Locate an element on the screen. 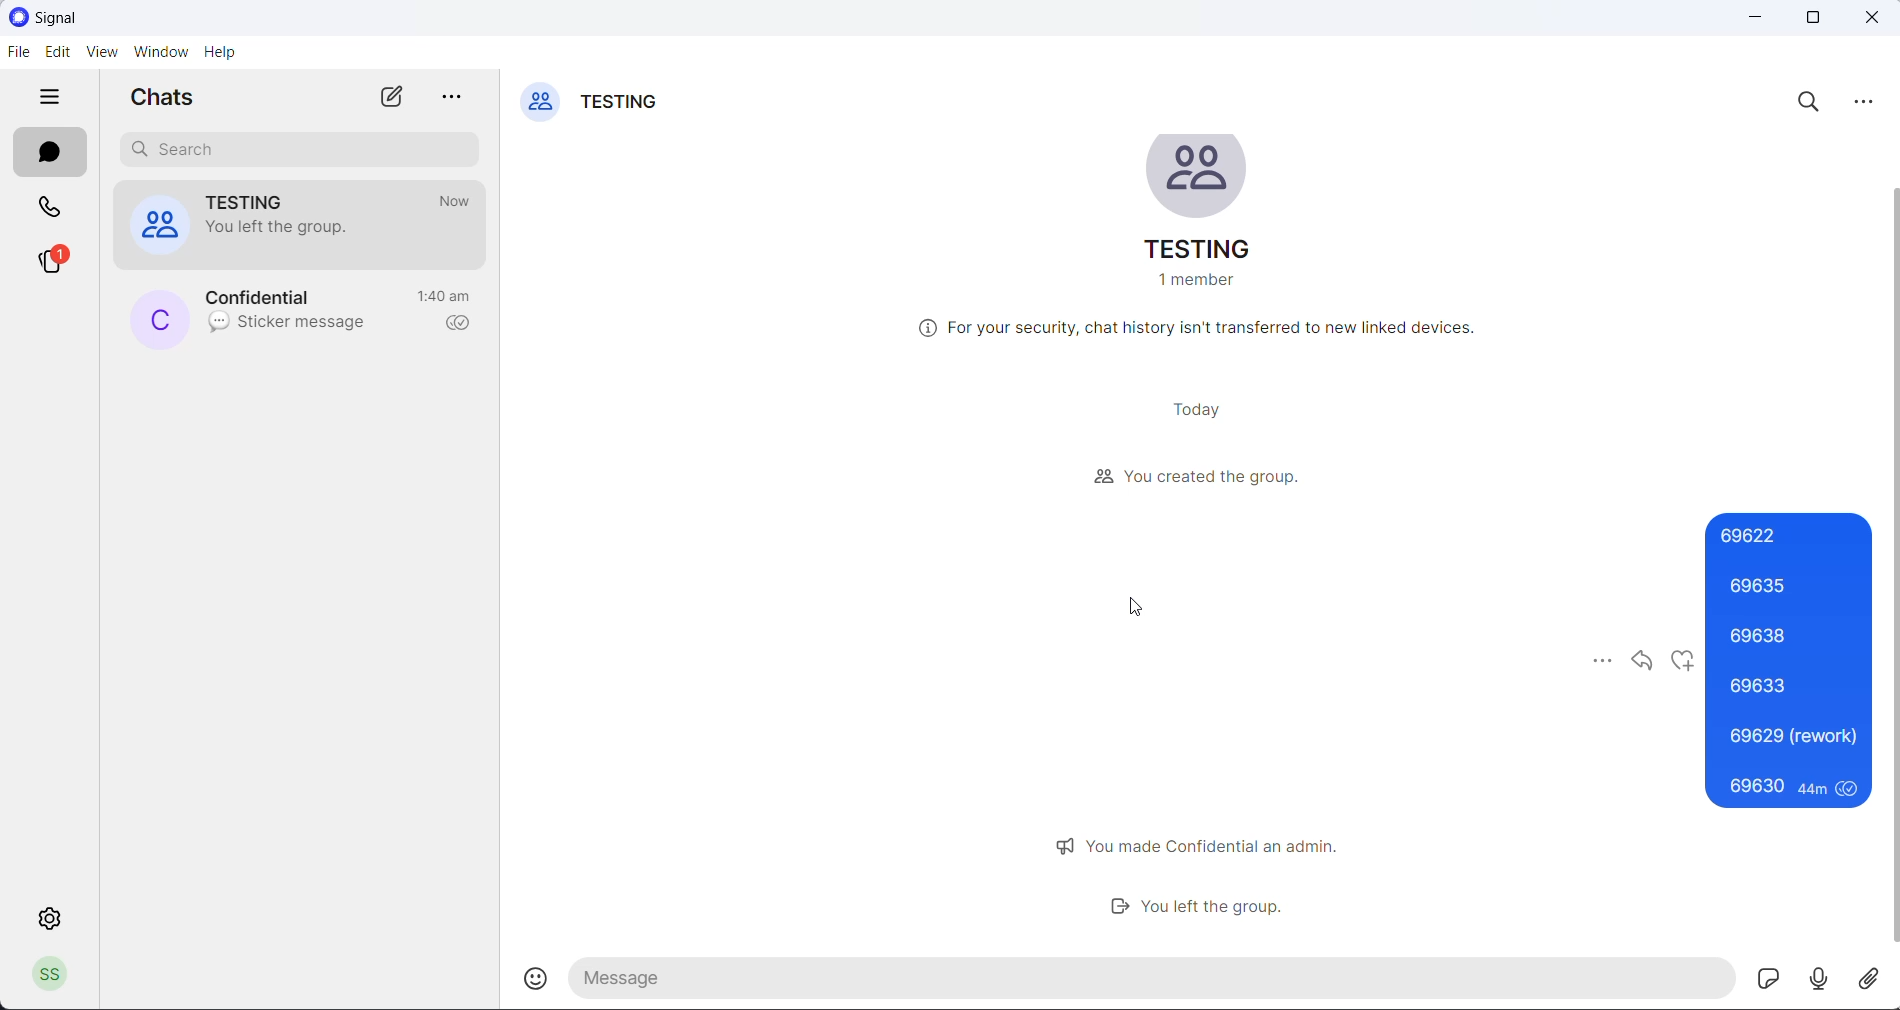 The image size is (1900, 1010). edit is located at coordinates (55, 56).